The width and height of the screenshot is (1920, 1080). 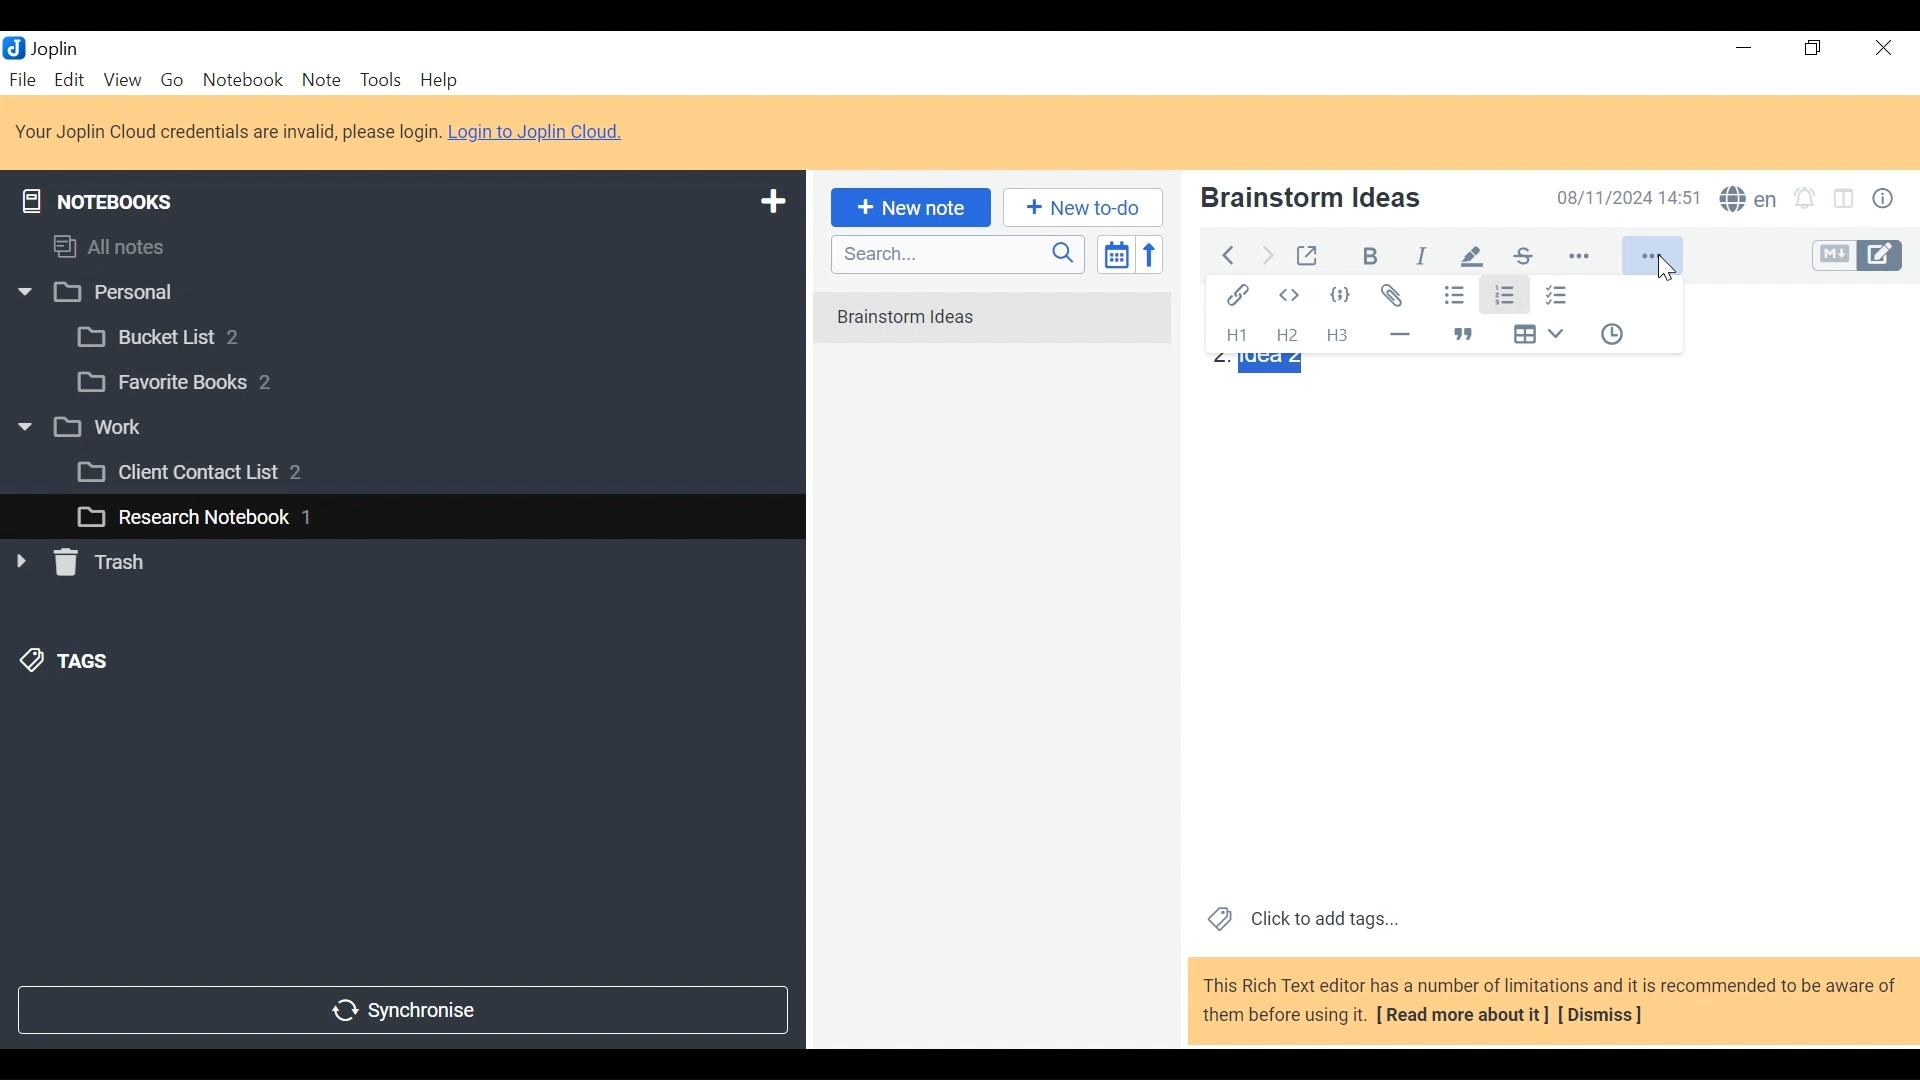 I want to click on Close, so click(x=1880, y=49).